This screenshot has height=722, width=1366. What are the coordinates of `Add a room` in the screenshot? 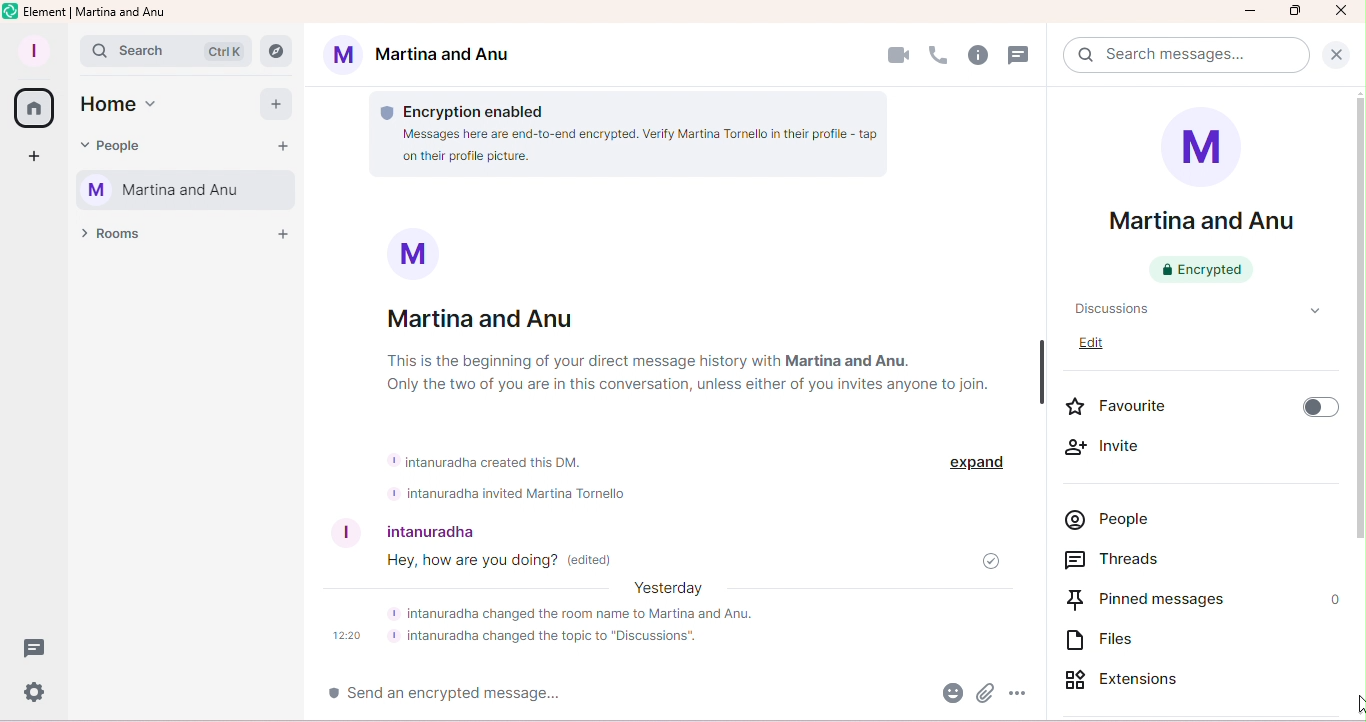 It's located at (283, 233).